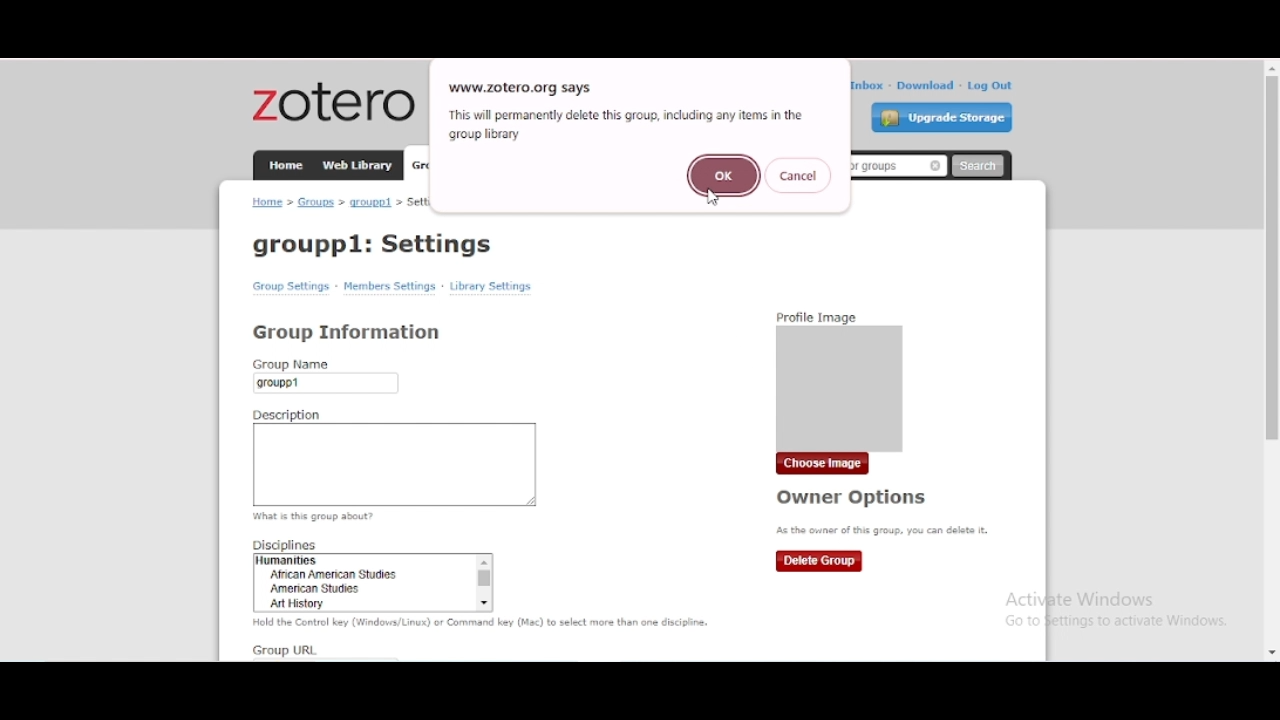 The height and width of the screenshot is (720, 1280). Describe the element at coordinates (357, 164) in the screenshot. I see `web library` at that location.